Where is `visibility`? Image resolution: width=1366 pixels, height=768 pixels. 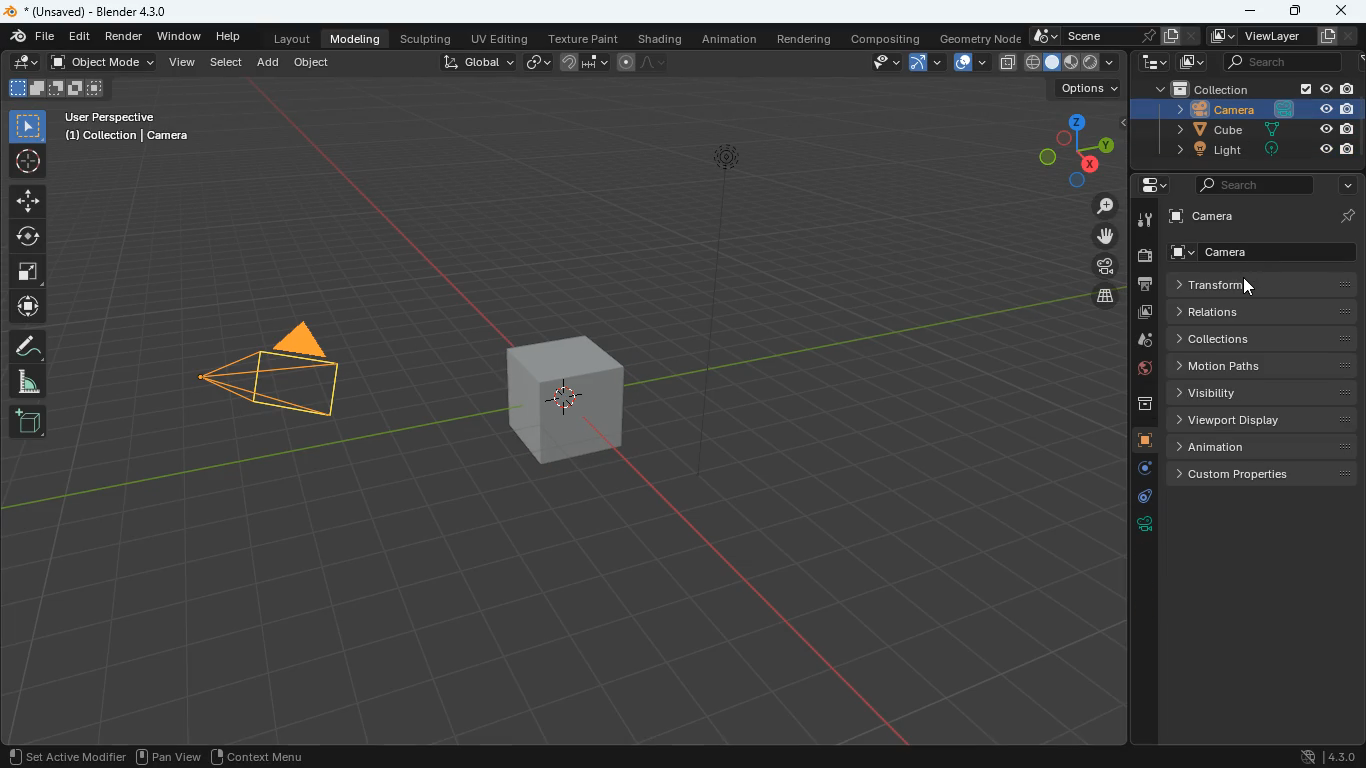
visibility is located at coordinates (1264, 393).